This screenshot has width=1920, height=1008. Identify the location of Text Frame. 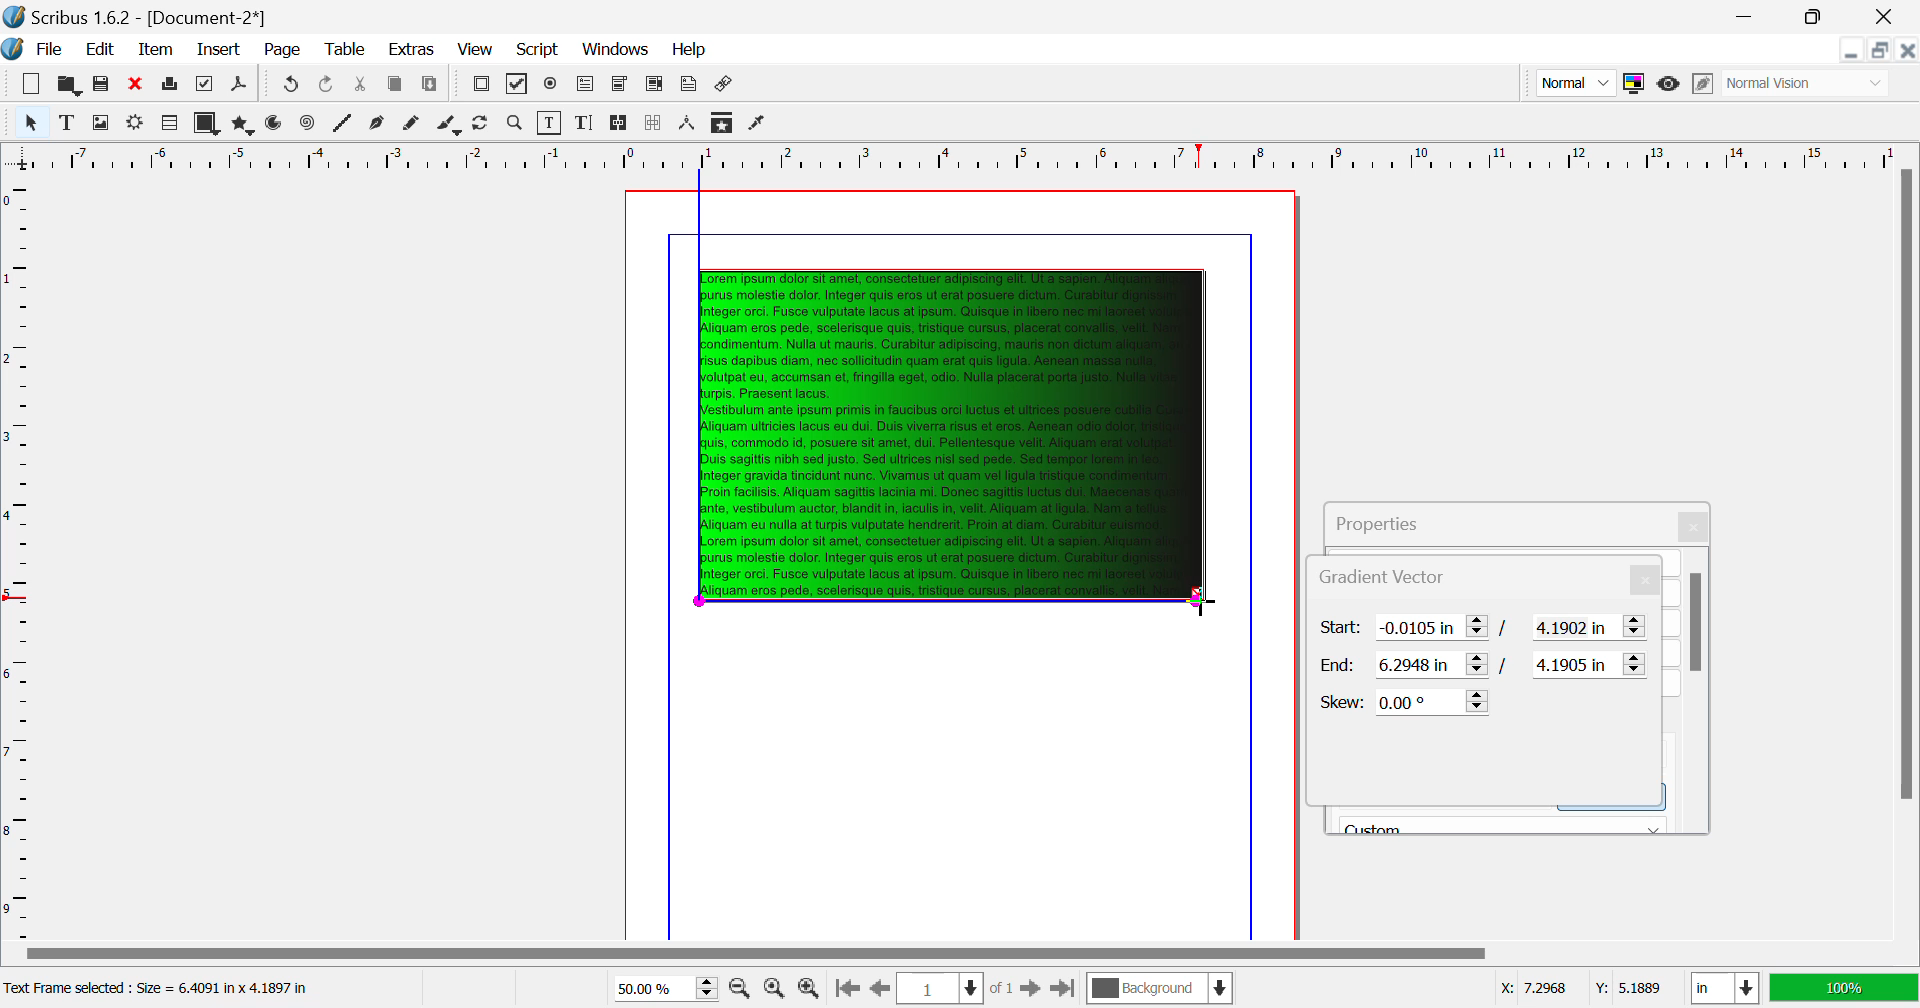
(67, 122).